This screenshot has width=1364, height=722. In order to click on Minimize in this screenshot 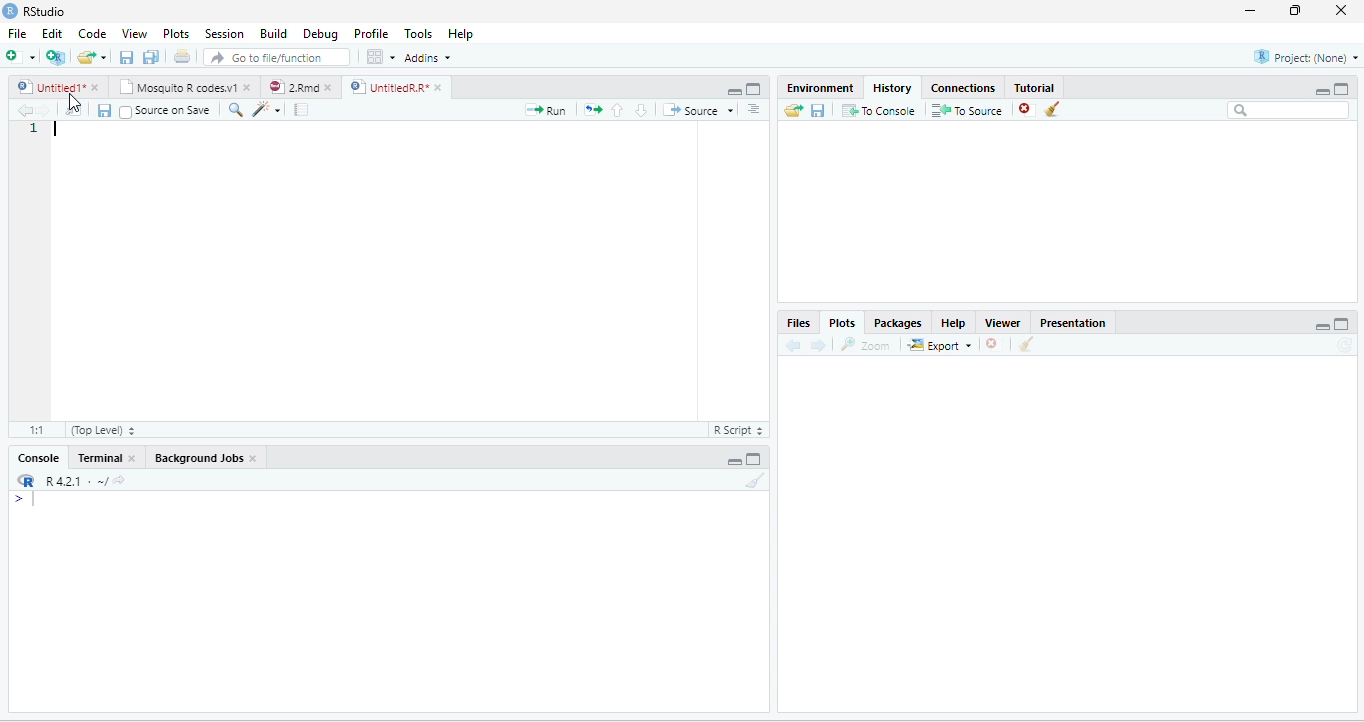, I will do `click(1322, 326)`.